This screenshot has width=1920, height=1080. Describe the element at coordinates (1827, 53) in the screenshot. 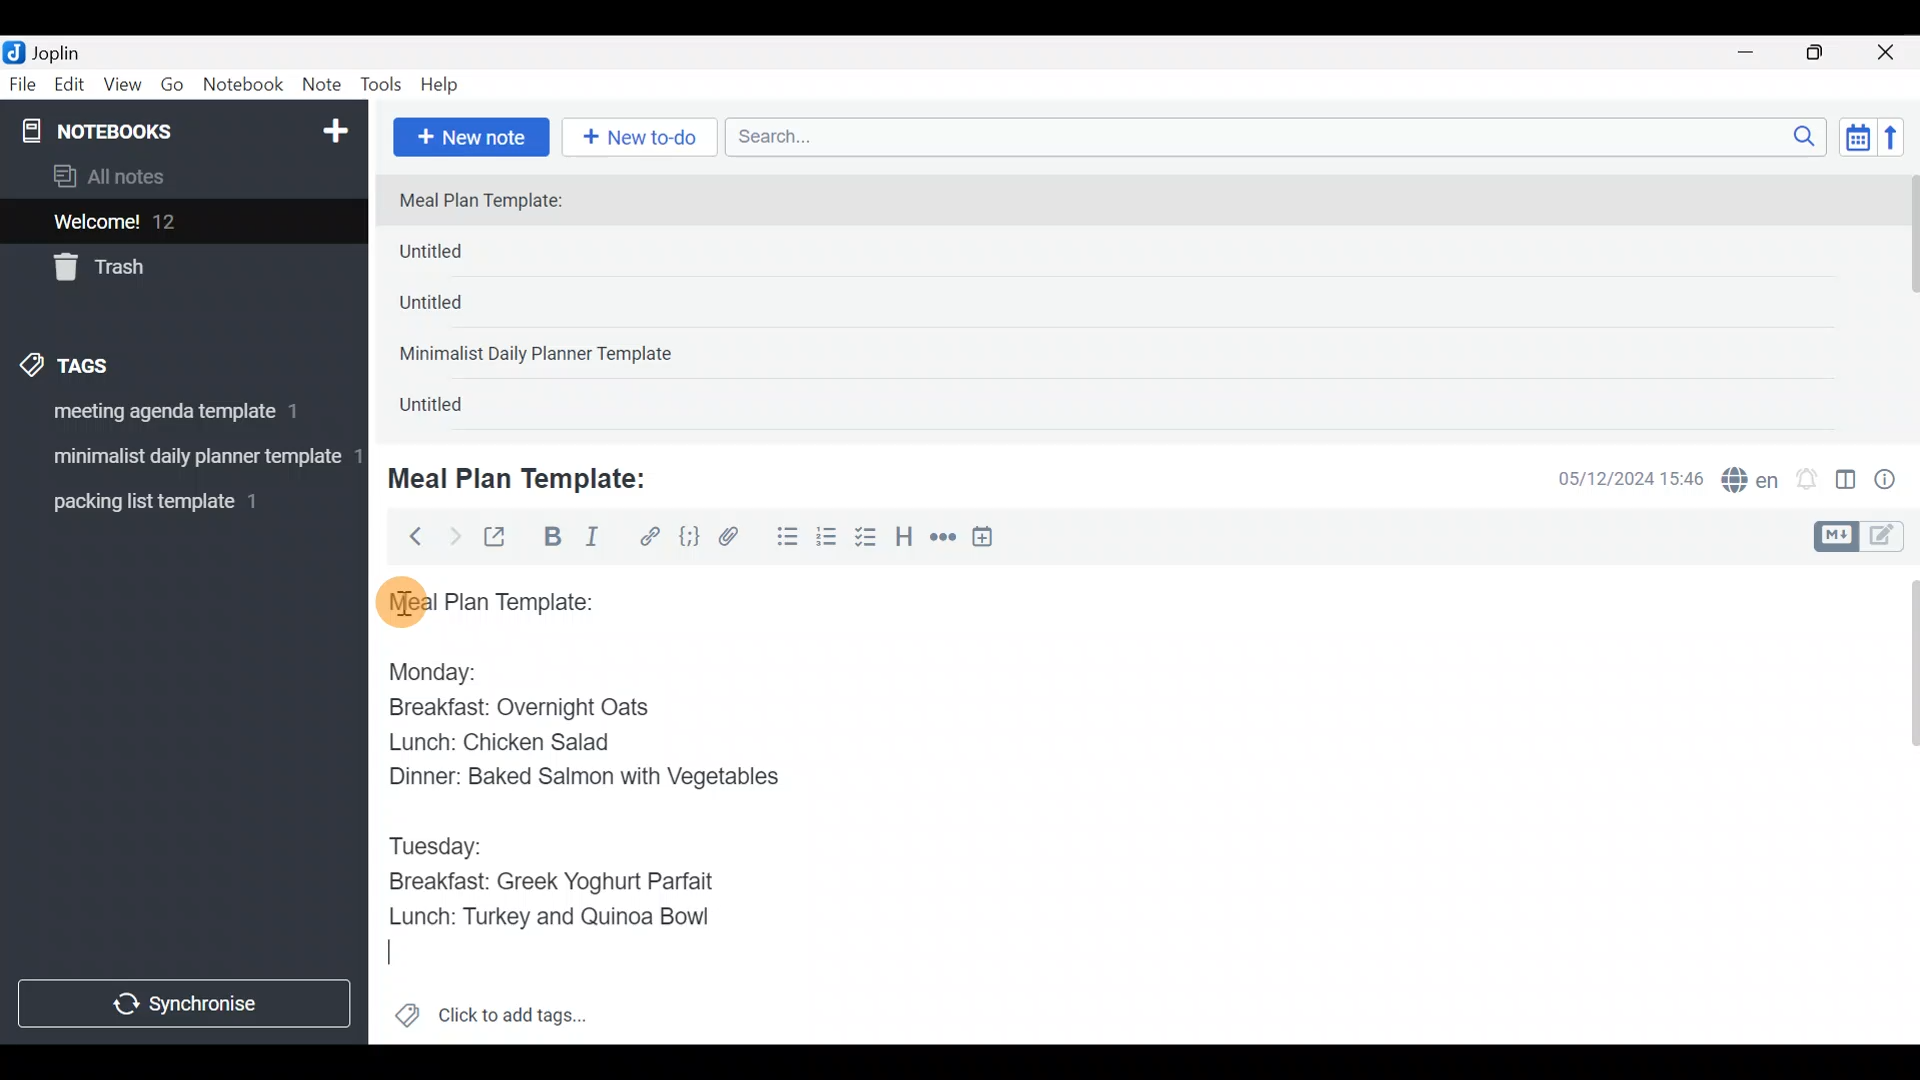

I see `Maximize` at that location.